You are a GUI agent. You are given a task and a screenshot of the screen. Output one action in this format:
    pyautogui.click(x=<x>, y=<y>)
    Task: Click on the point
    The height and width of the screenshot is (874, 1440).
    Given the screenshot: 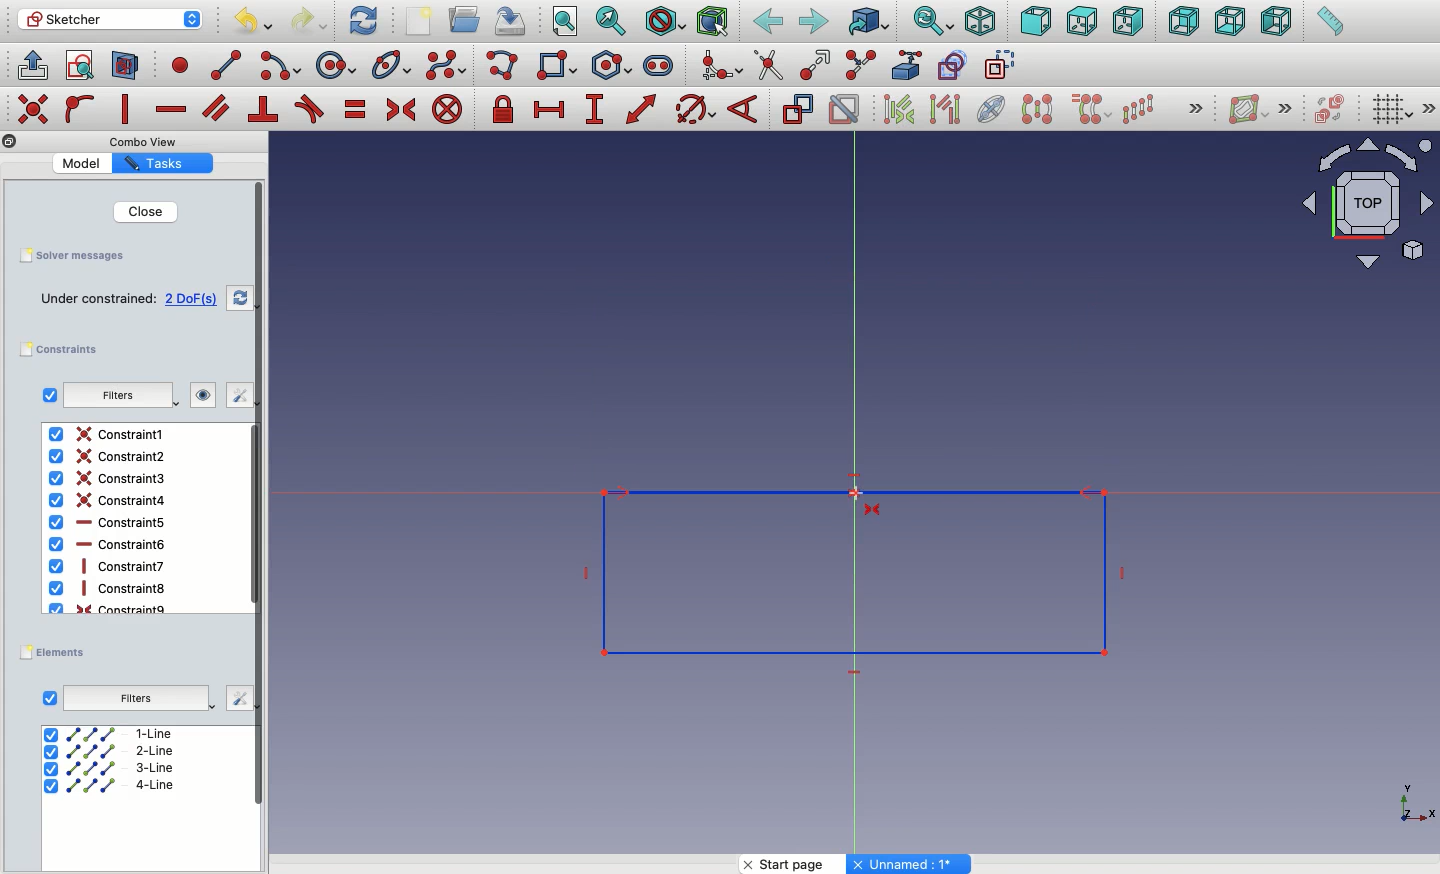 What is the action you would take?
    pyautogui.click(x=176, y=64)
    